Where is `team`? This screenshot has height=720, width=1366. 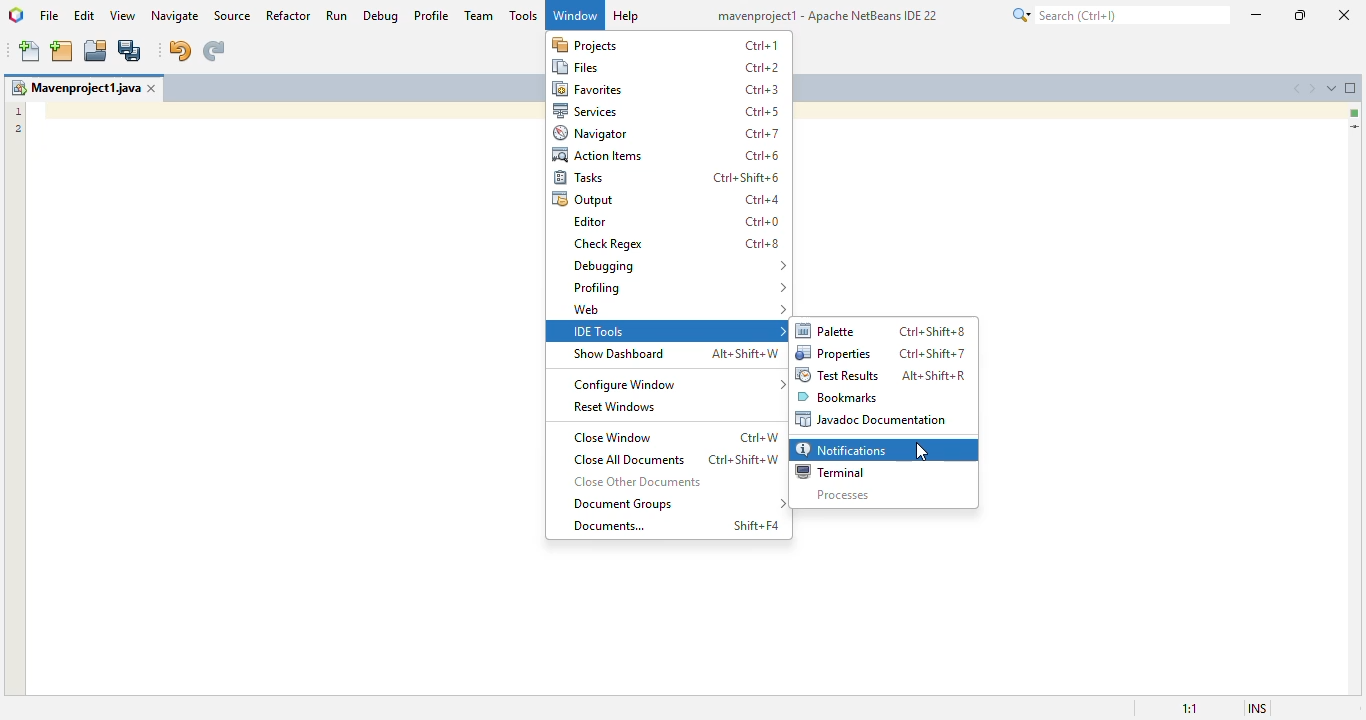 team is located at coordinates (479, 15).